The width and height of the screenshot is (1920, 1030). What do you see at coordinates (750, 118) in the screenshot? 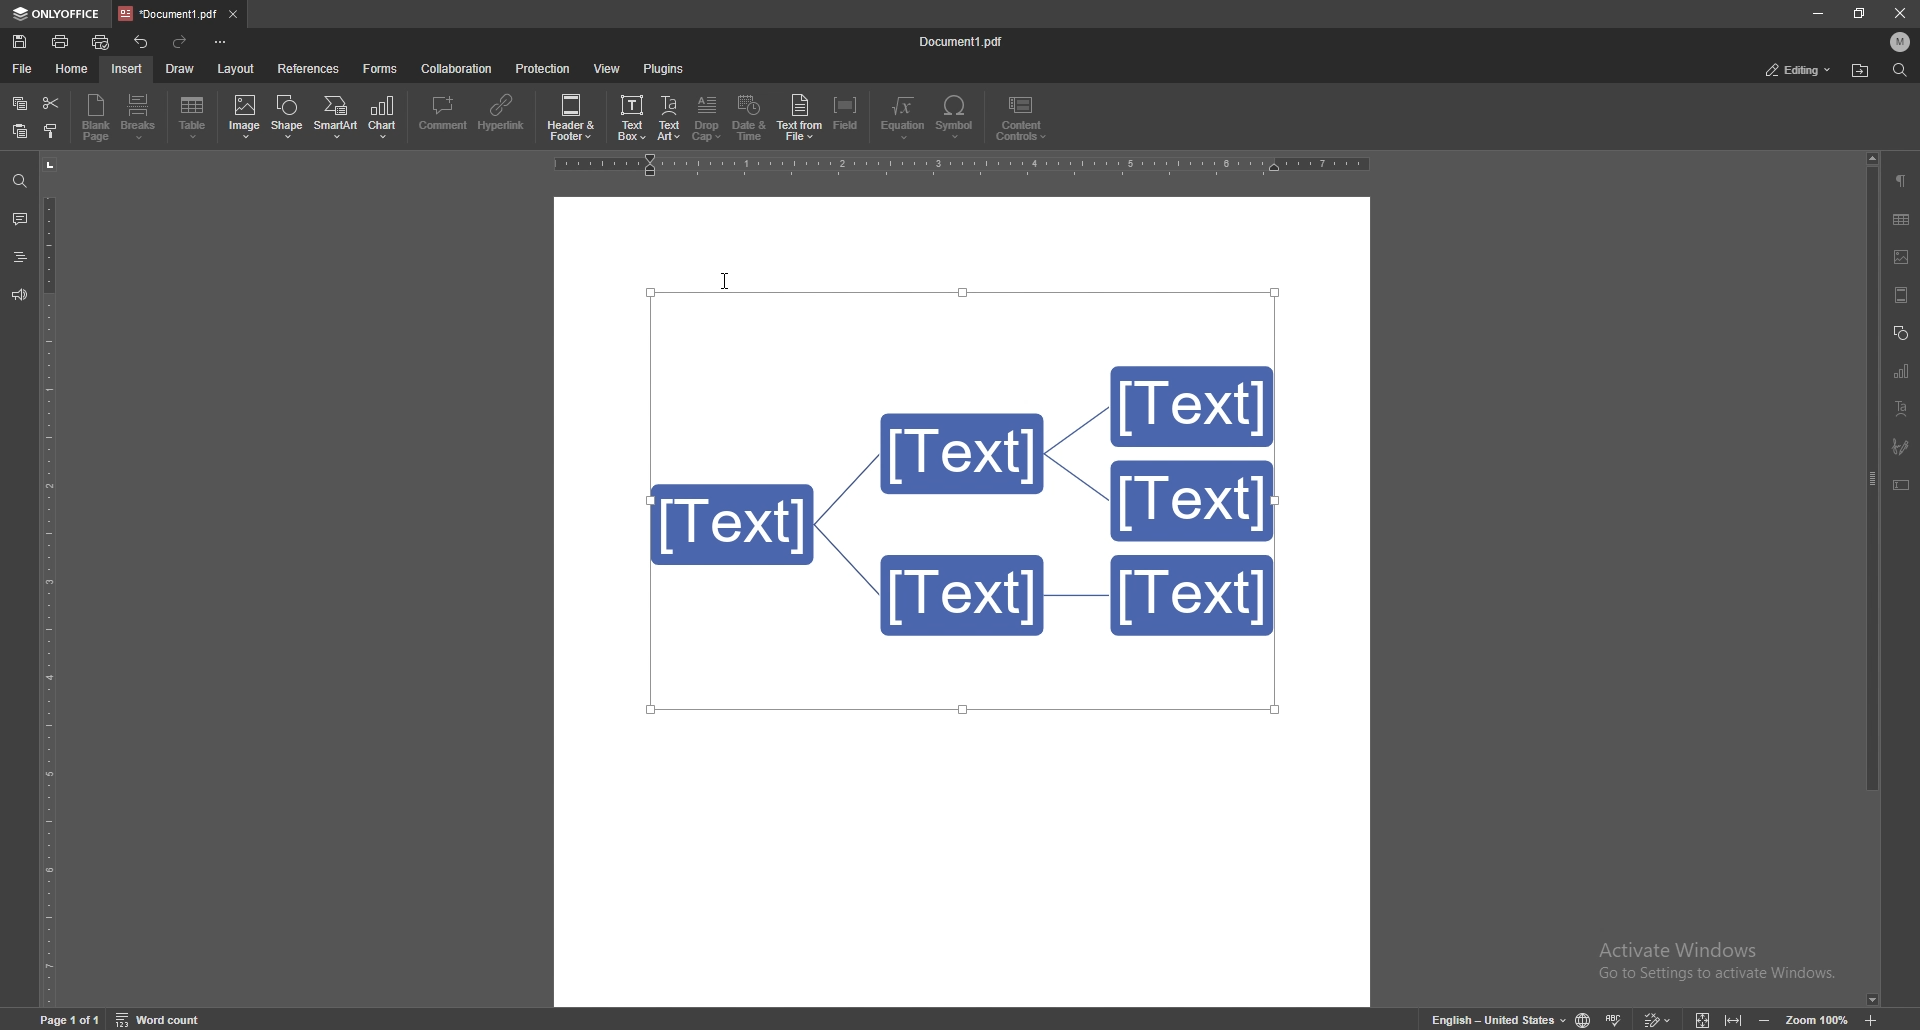
I see `date and time` at bounding box center [750, 118].